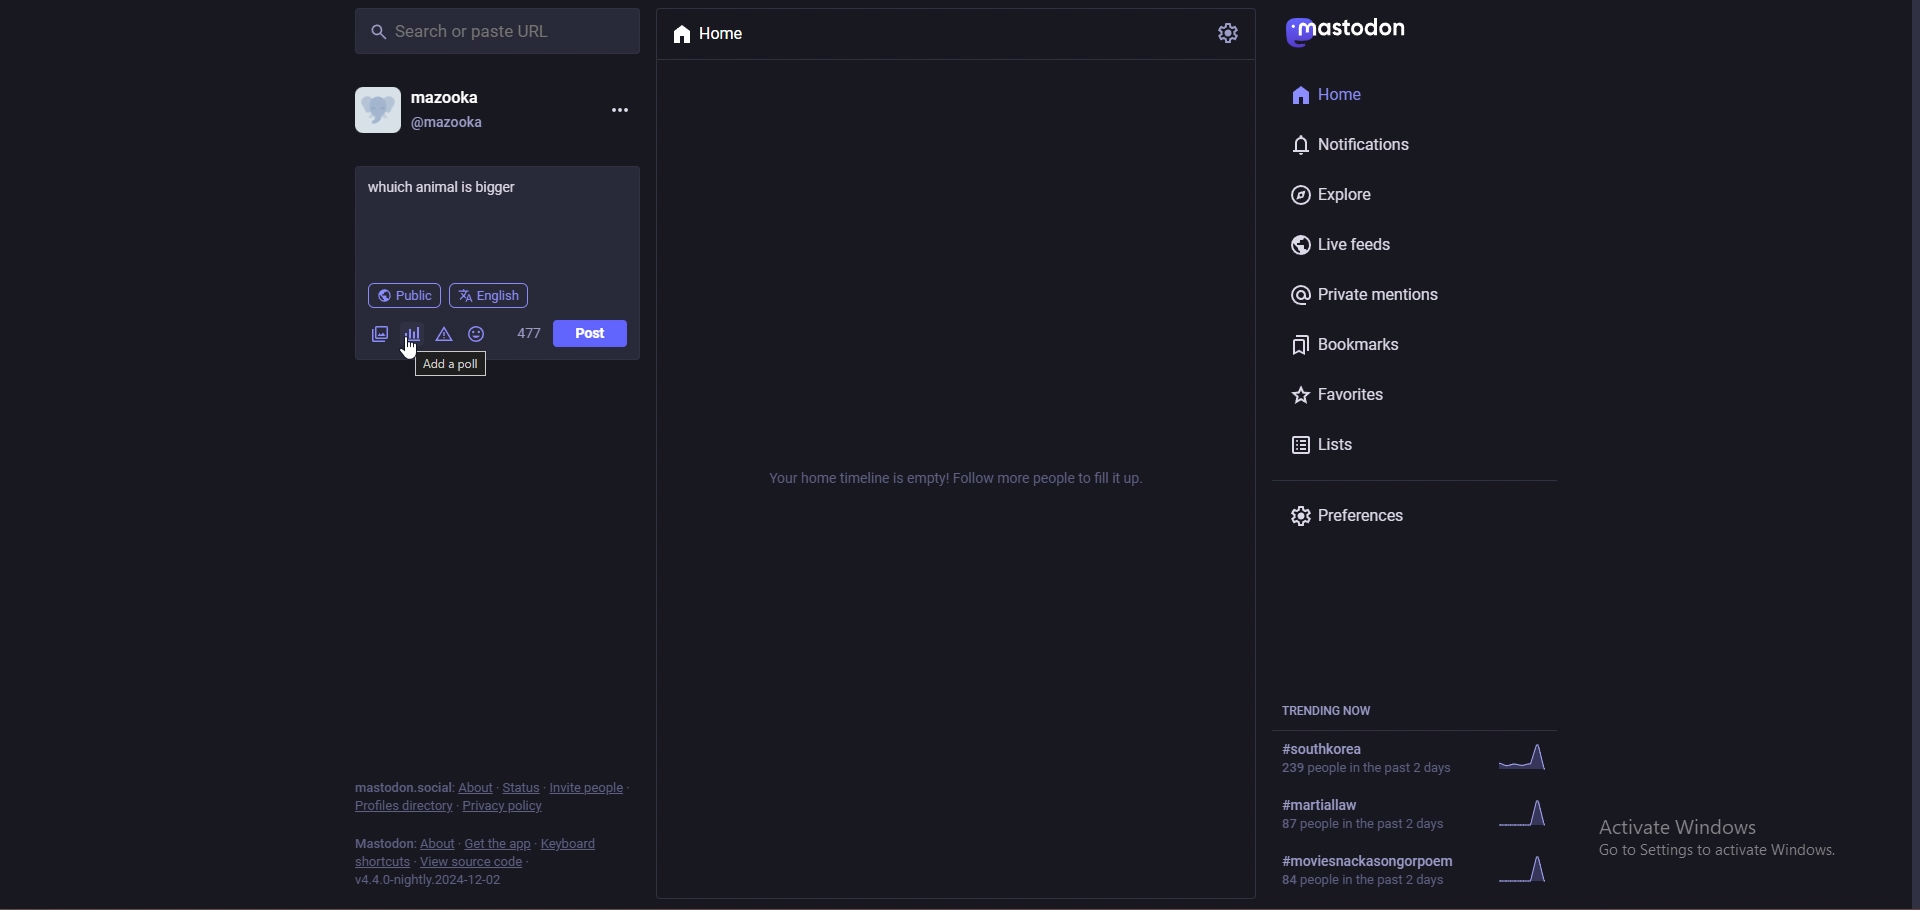  I want to click on lists, so click(1360, 444).